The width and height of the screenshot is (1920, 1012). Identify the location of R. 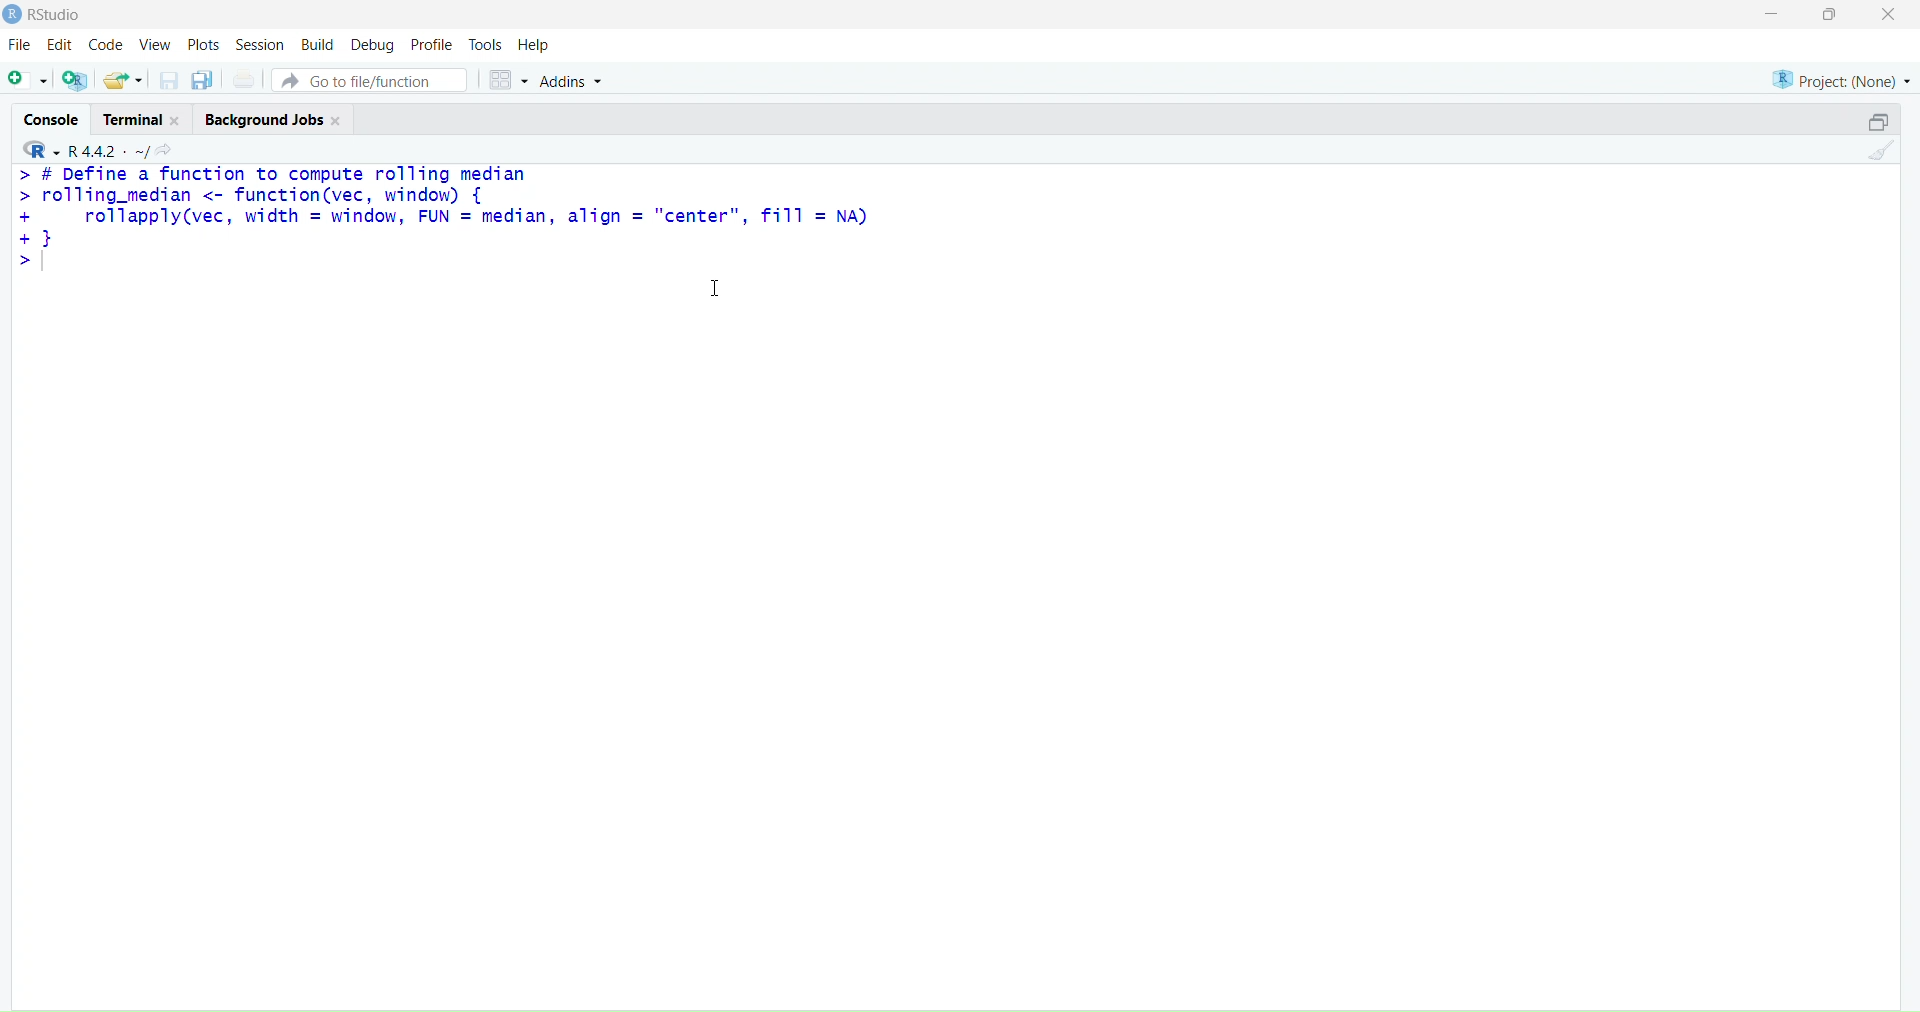
(42, 149).